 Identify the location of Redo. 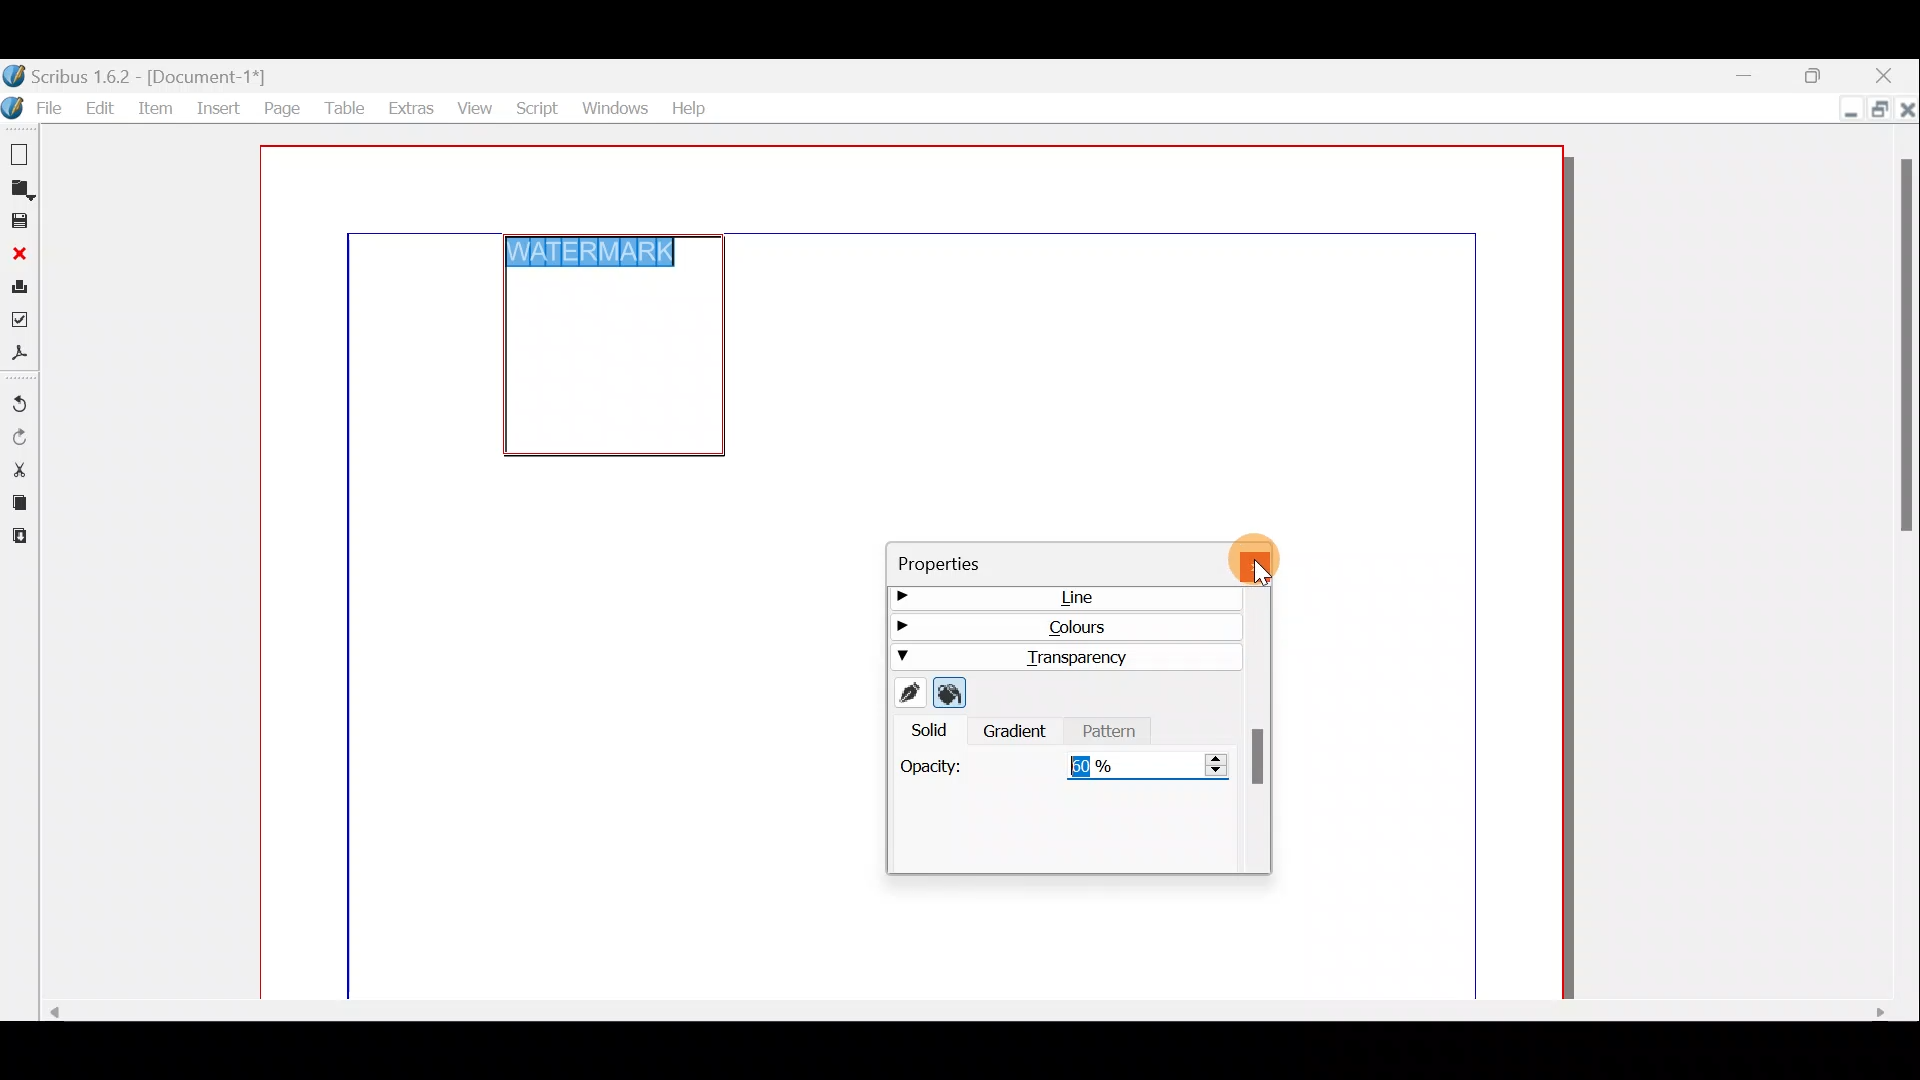
(19, 438).